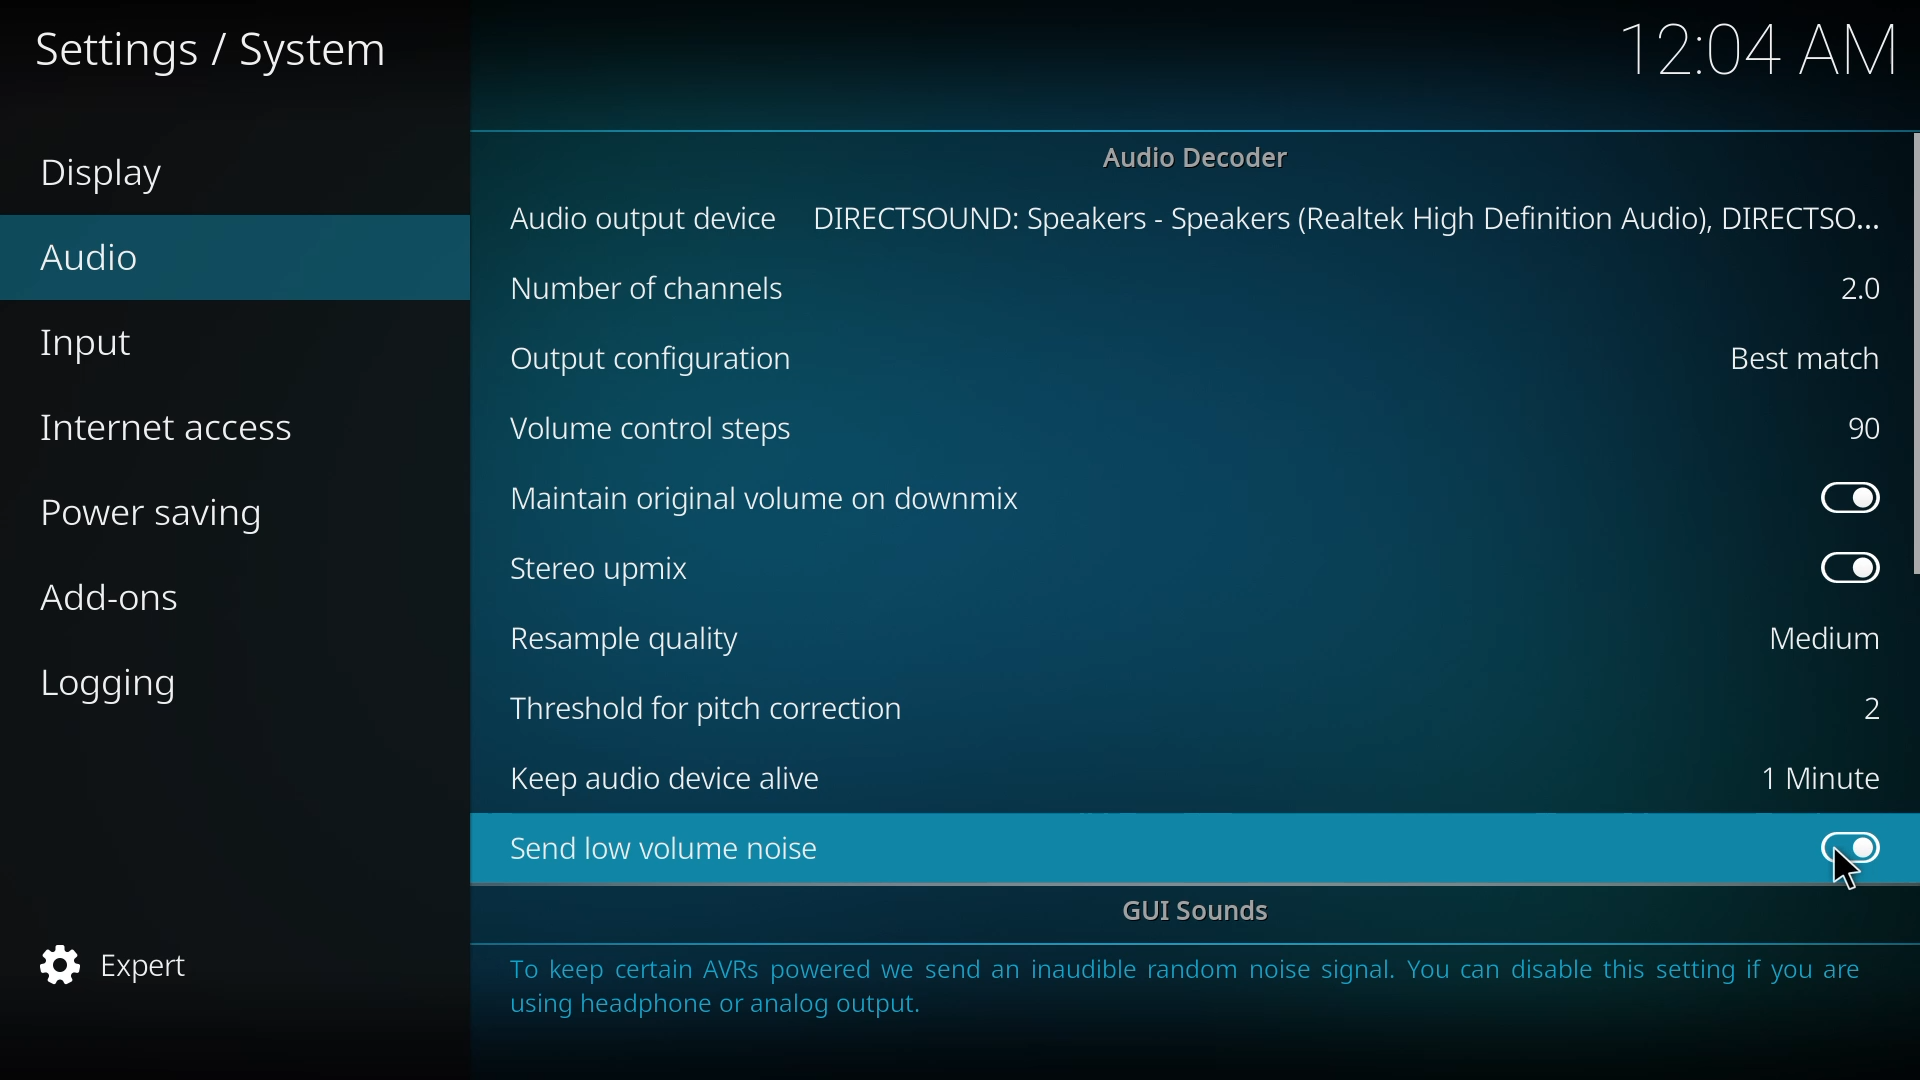 This screenshot has width=1920, height=1080. I want to click on internet access , so click(180, 422).